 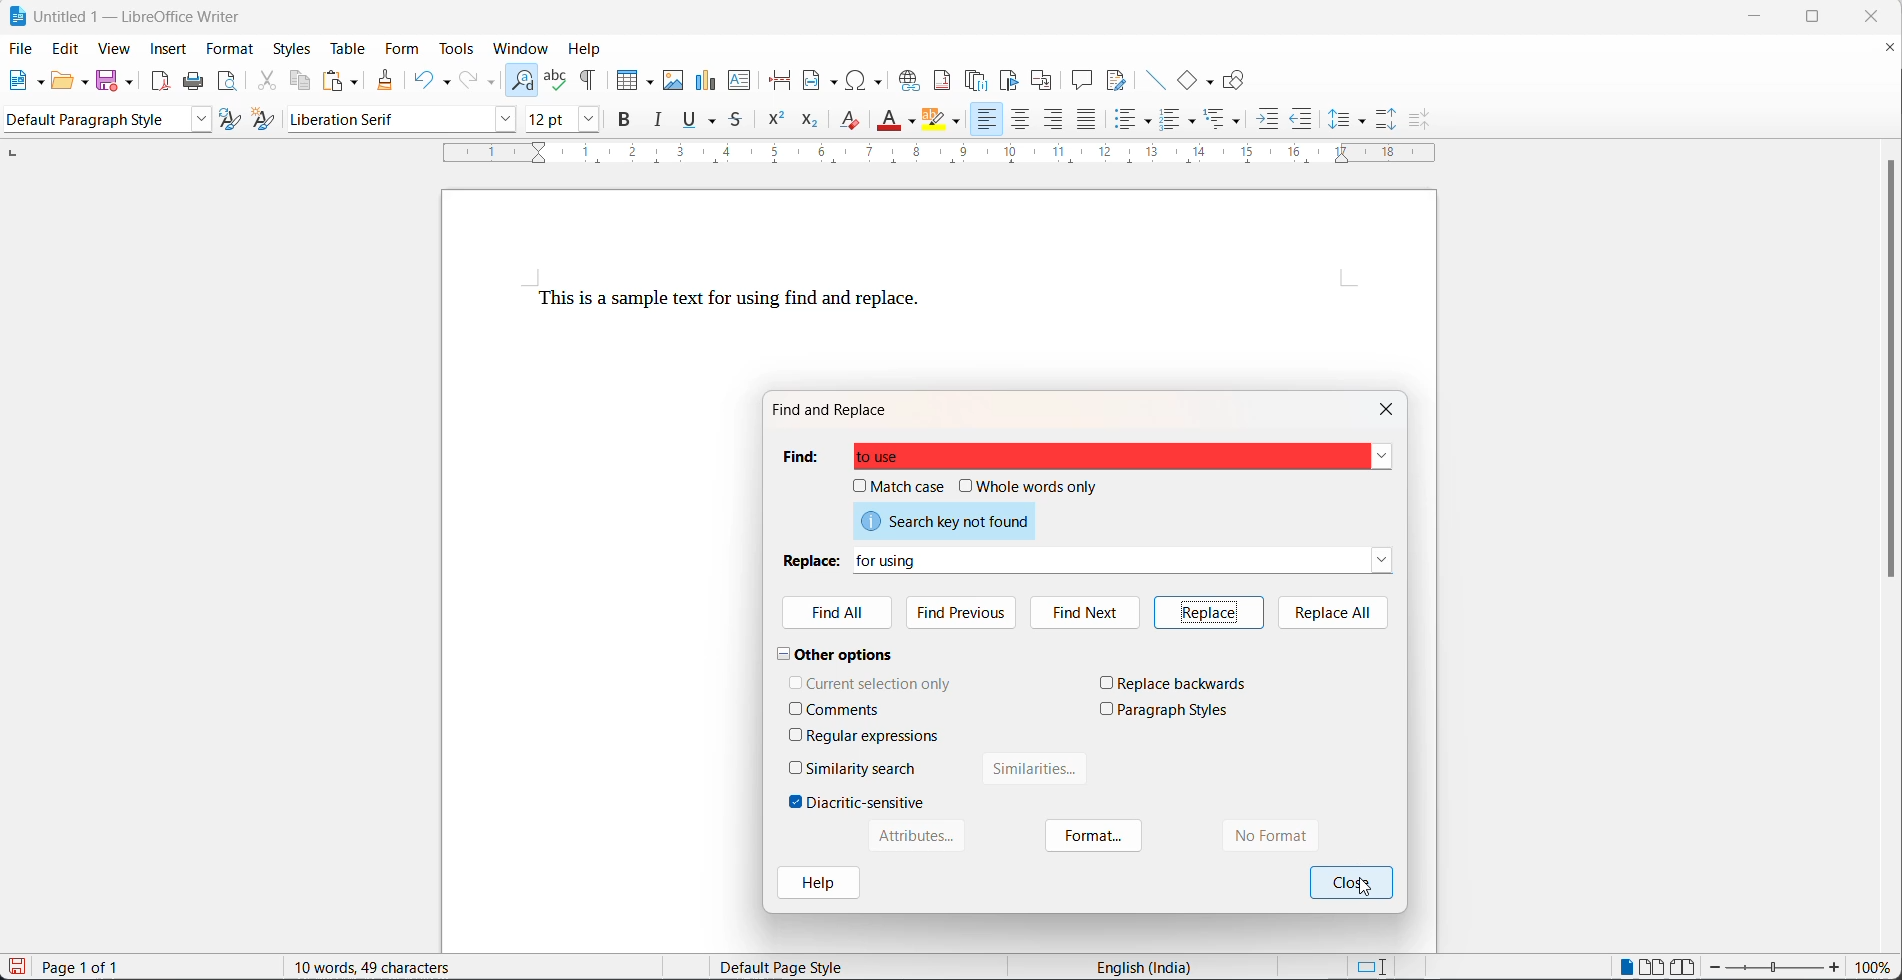 I want to click on insert chart, so click(x=708, y=78).